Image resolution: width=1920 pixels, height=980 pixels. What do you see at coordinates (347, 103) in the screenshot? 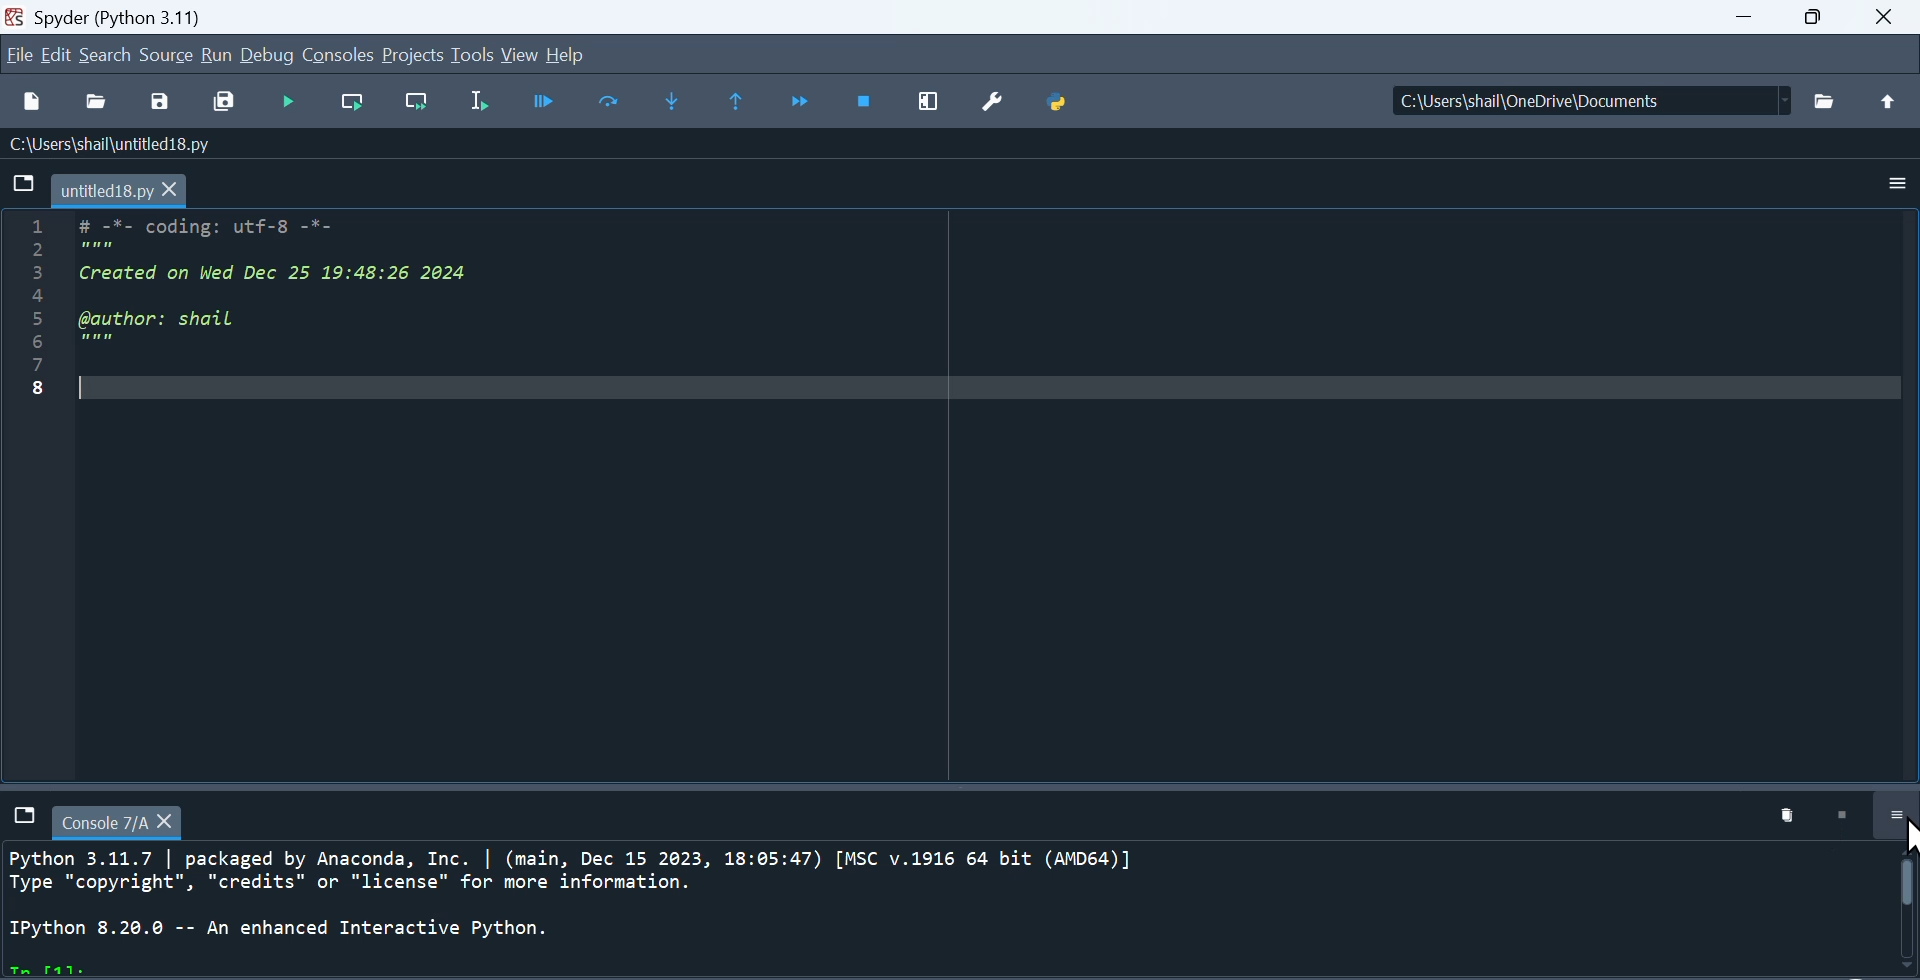
I see `run current cell` at bounding box center [347, 103].